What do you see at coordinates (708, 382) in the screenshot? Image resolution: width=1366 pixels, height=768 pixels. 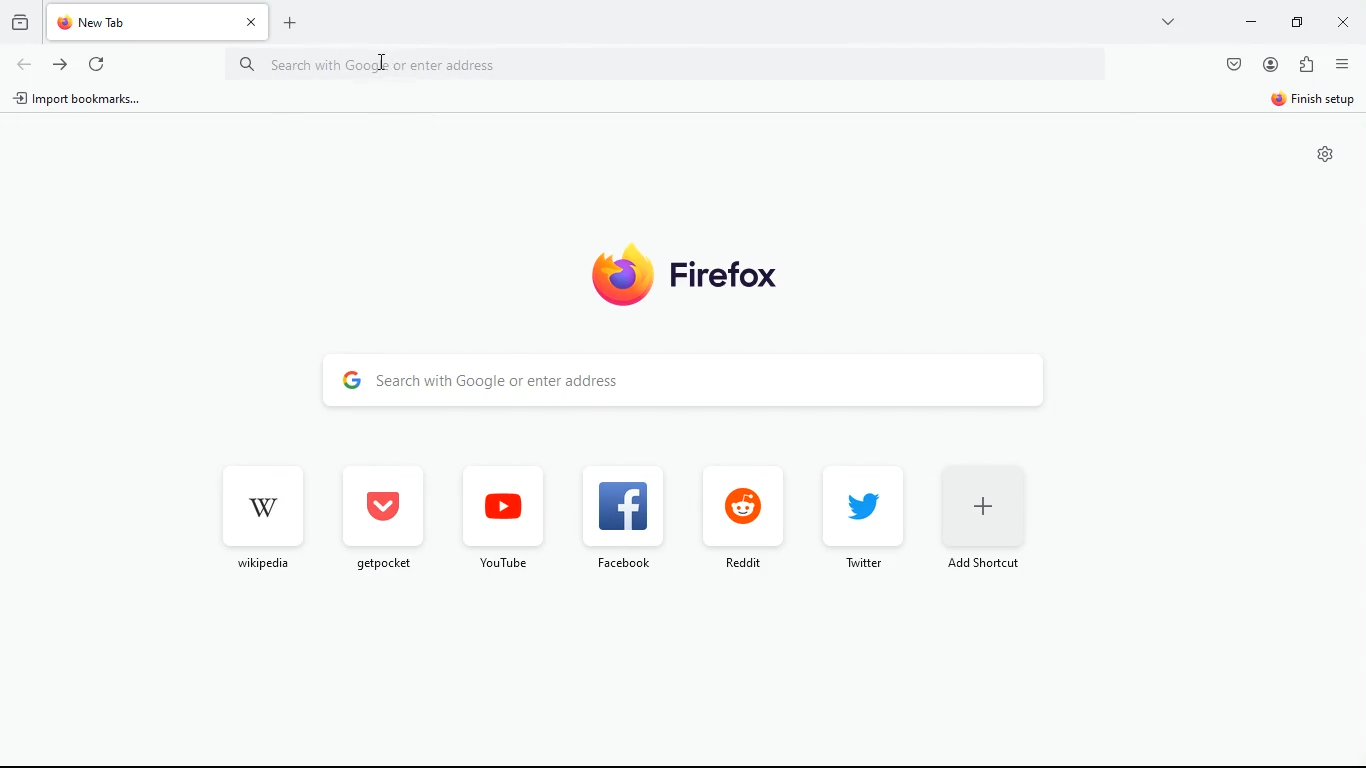 I see `search` at bounding box center [708, 382].